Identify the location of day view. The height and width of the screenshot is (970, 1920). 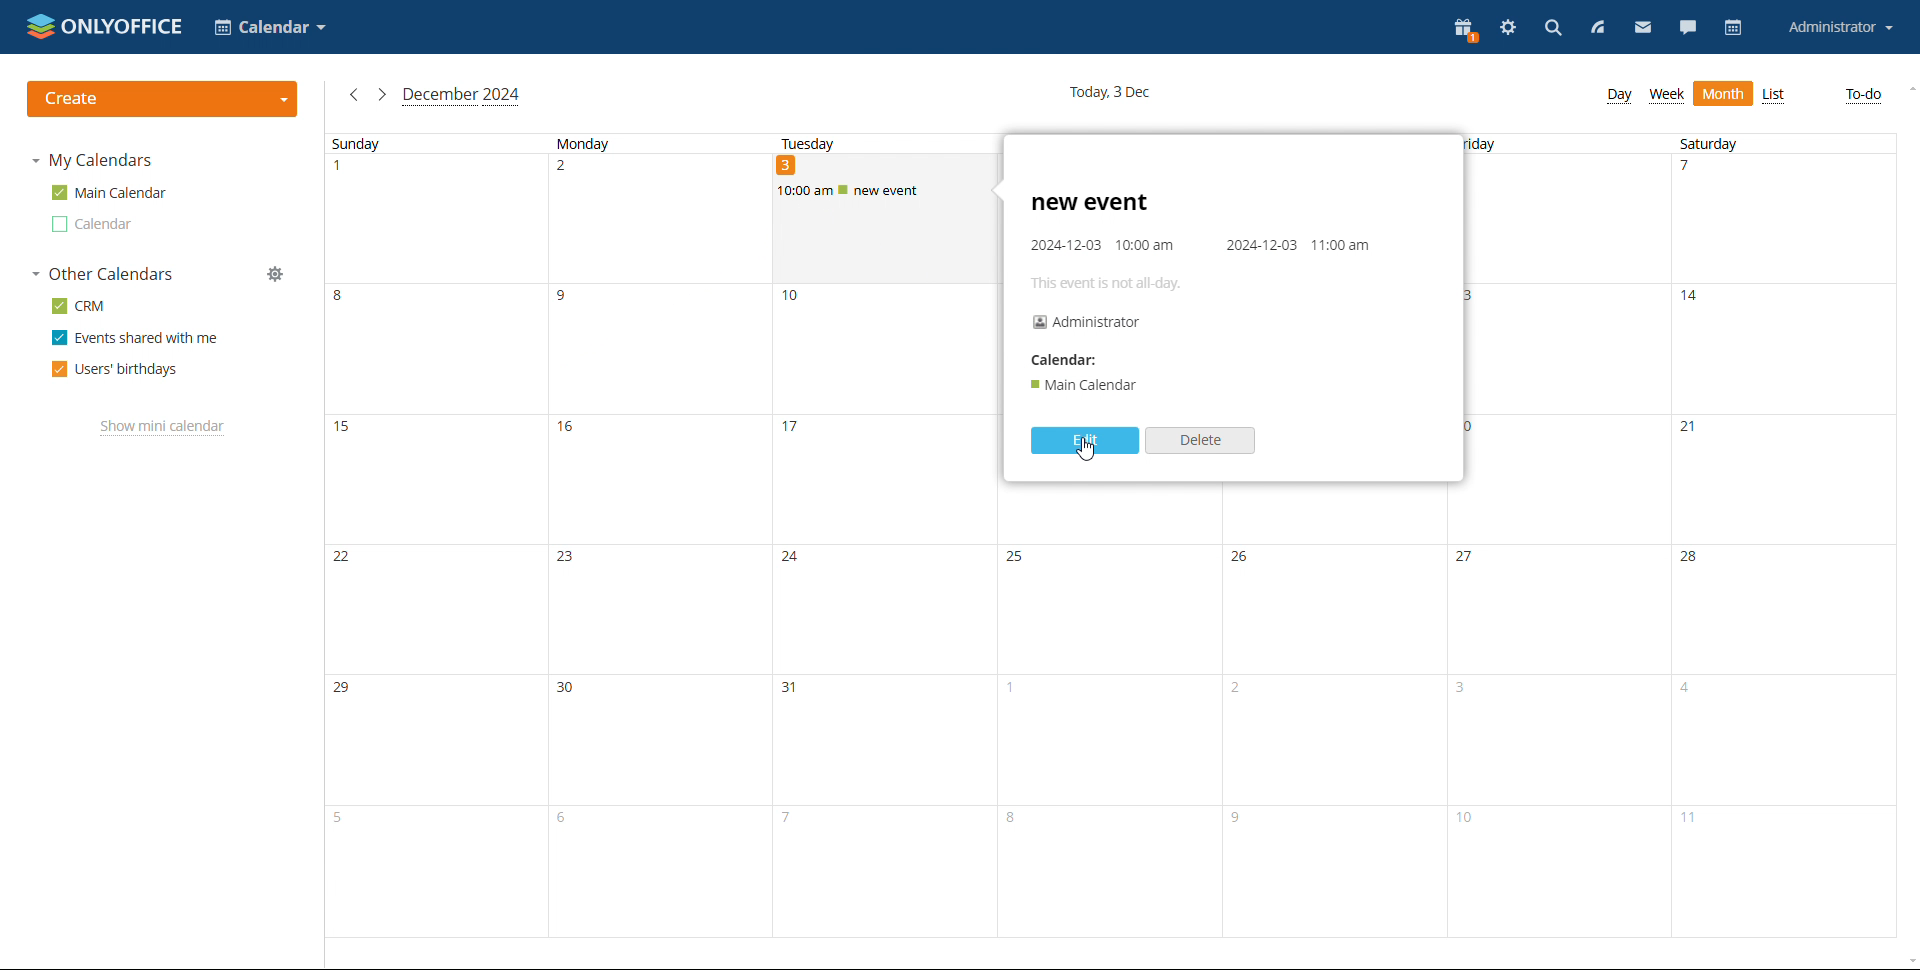
(1618, 97).